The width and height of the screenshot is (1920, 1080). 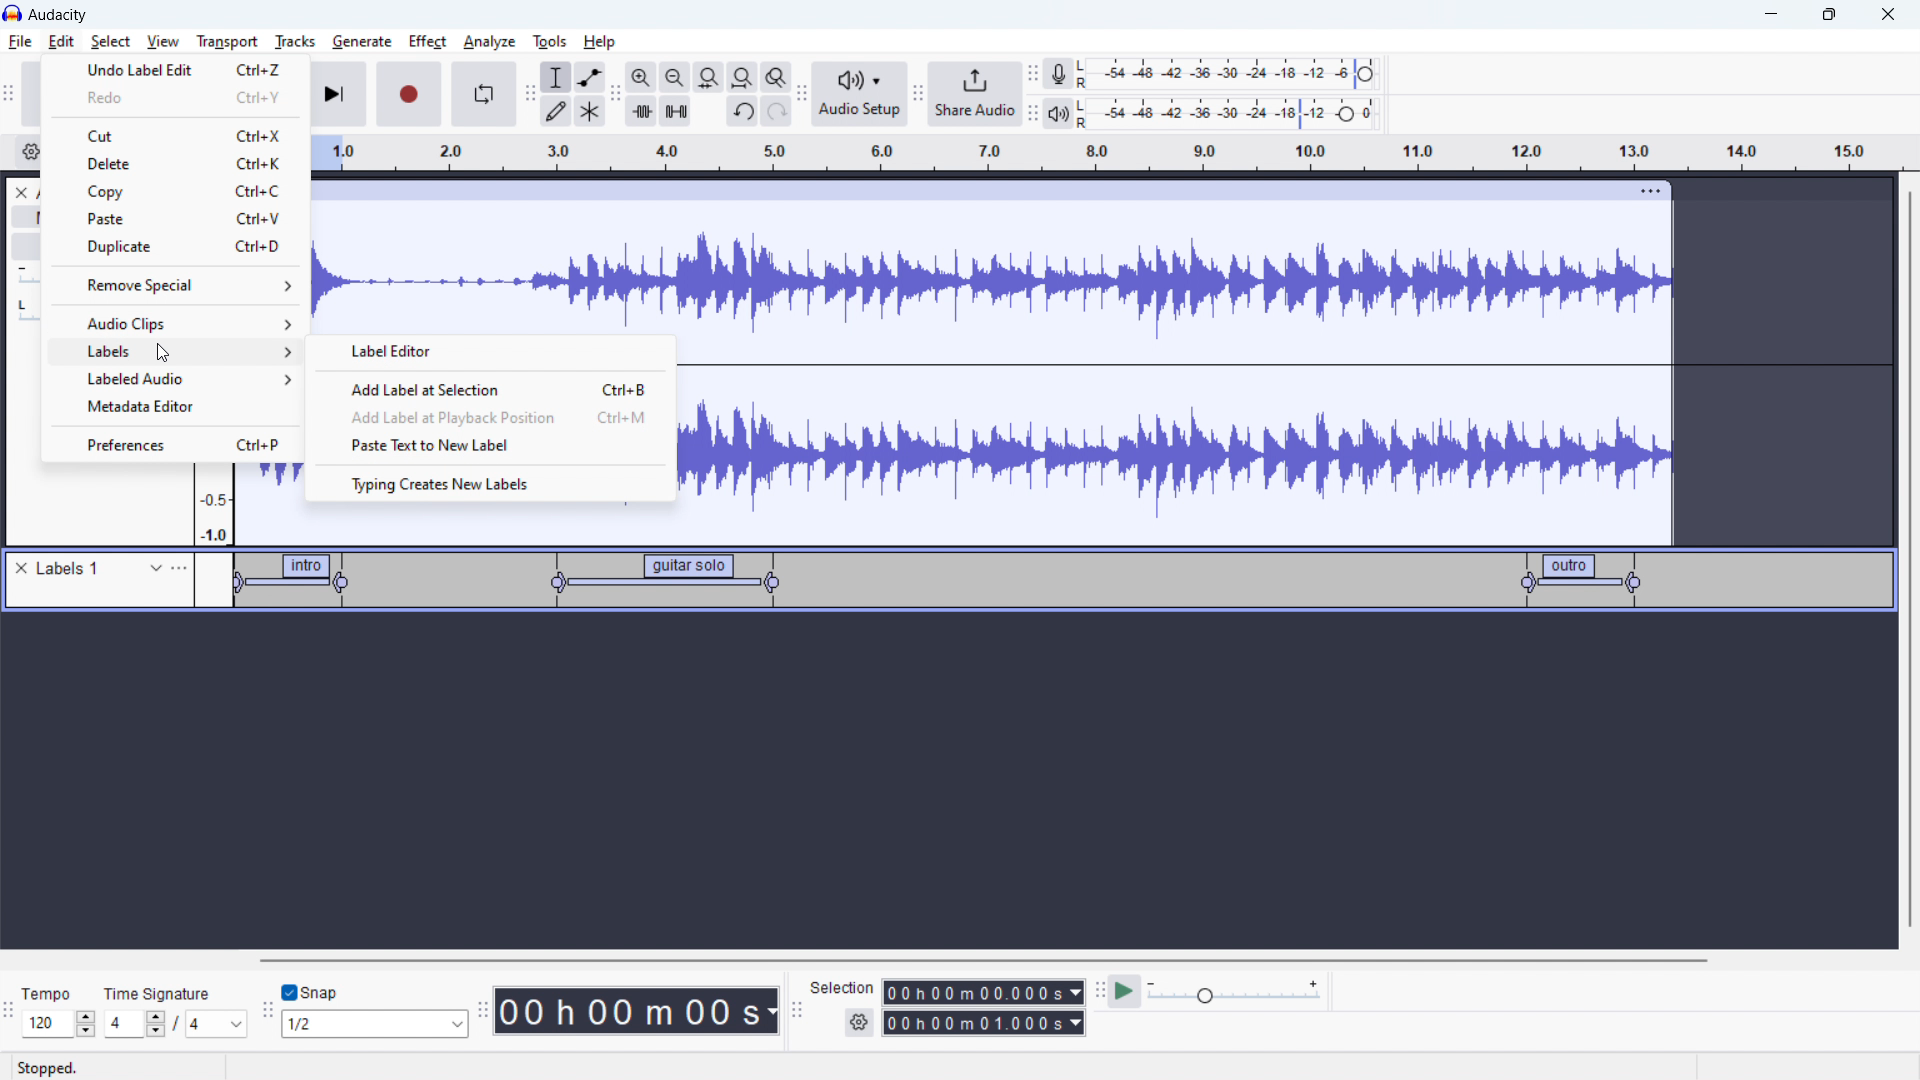 What do you see at coordinates (1099, 993) in the screenshot?
I see `play at speed toolbar` at bounding box center [1099, 993].